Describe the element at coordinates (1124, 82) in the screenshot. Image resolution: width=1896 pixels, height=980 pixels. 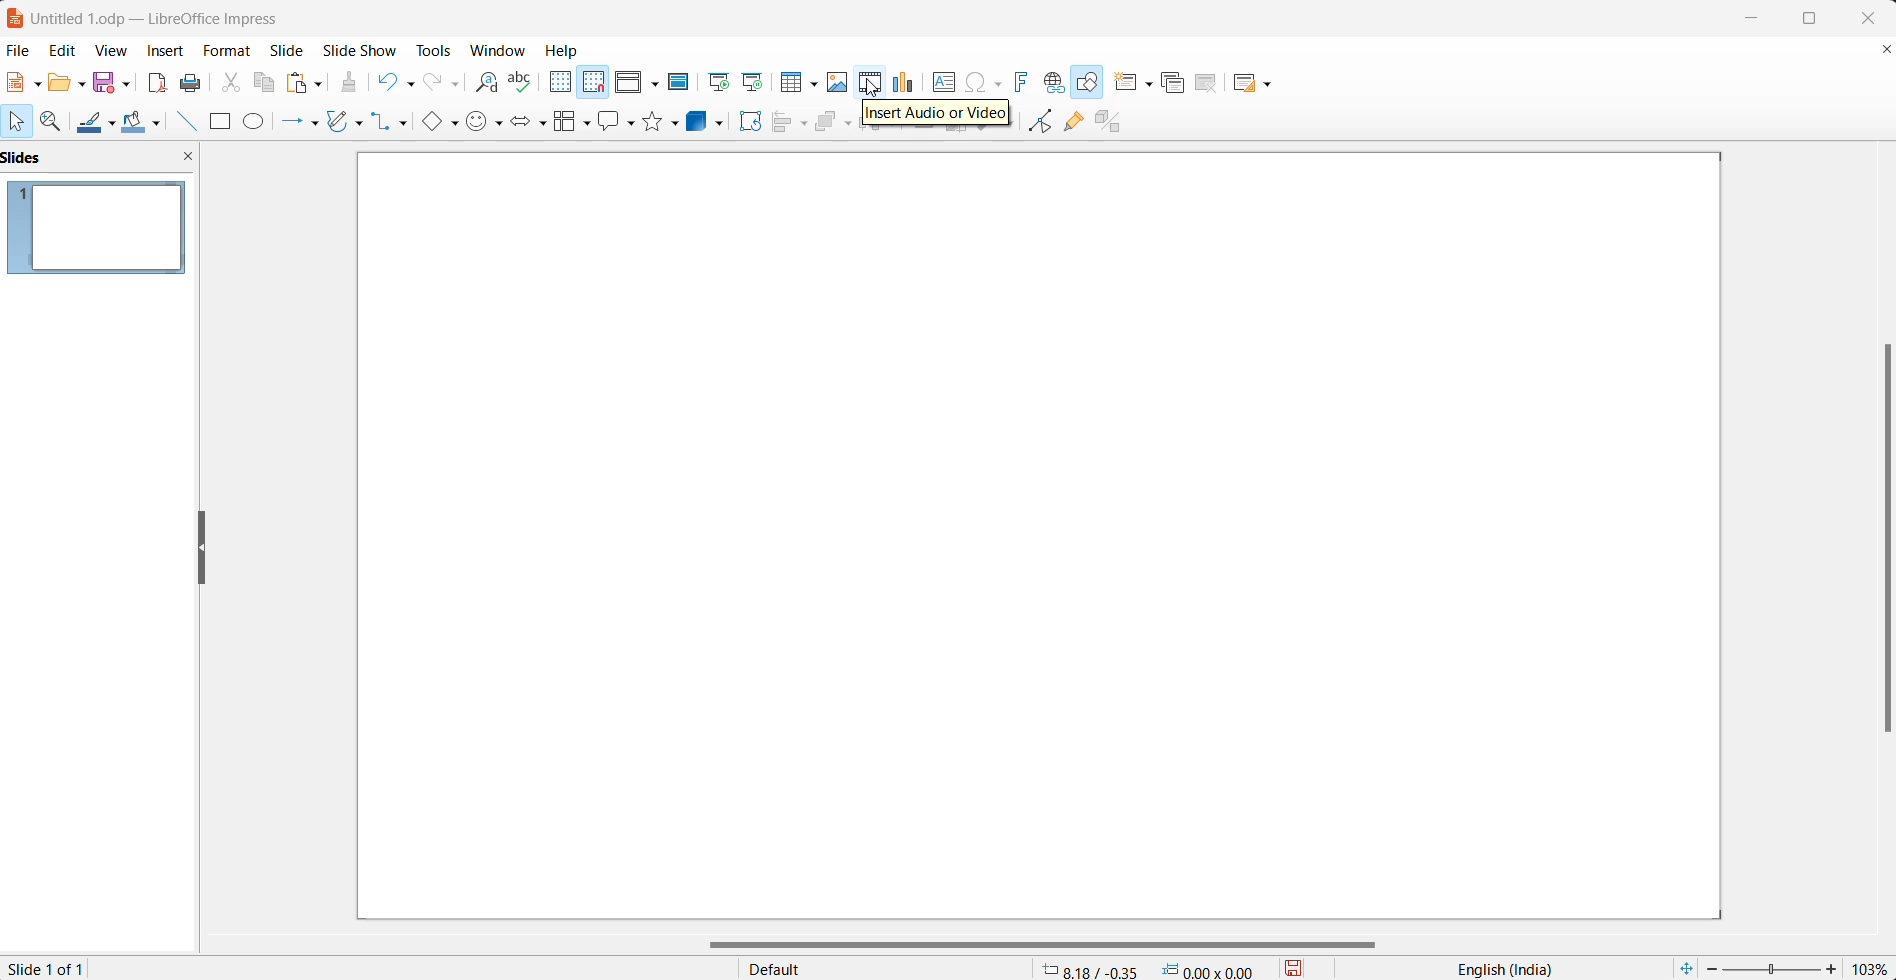
I see `new slide` at that location.